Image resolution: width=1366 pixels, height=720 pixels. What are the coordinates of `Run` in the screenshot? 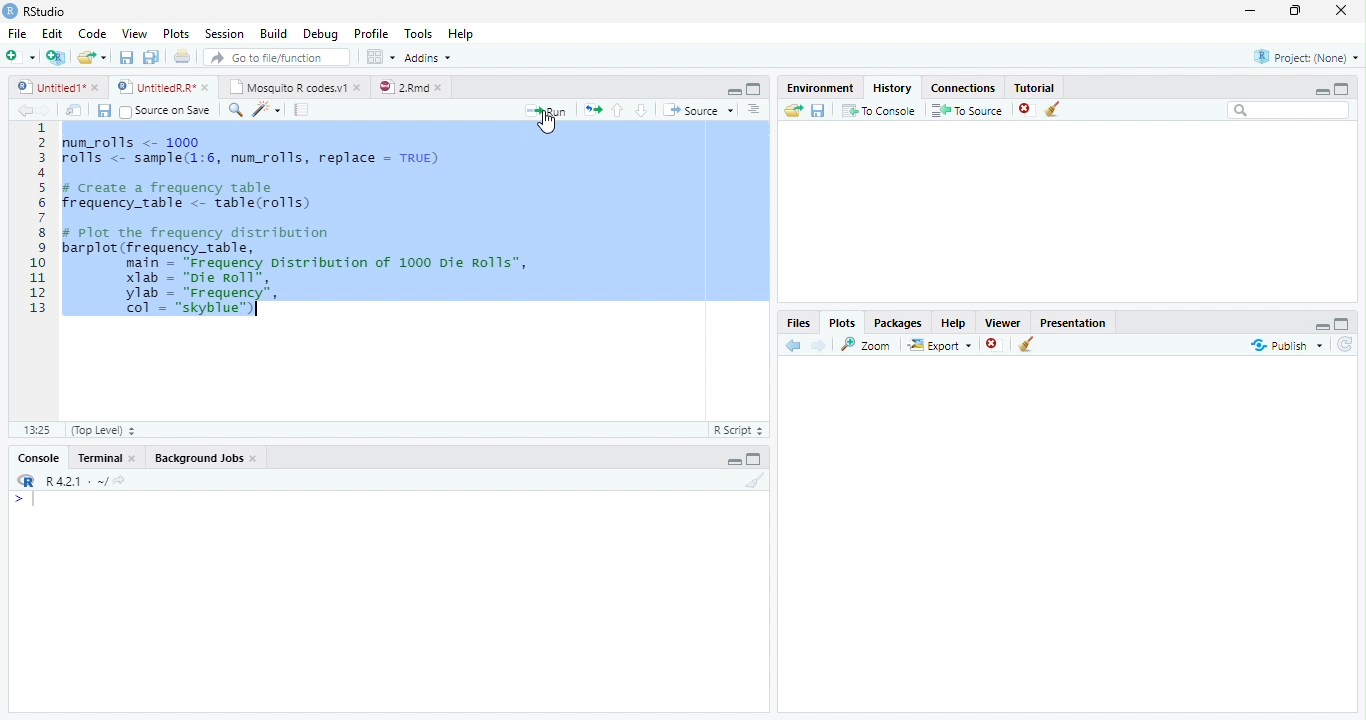 It's located at (547, 110).